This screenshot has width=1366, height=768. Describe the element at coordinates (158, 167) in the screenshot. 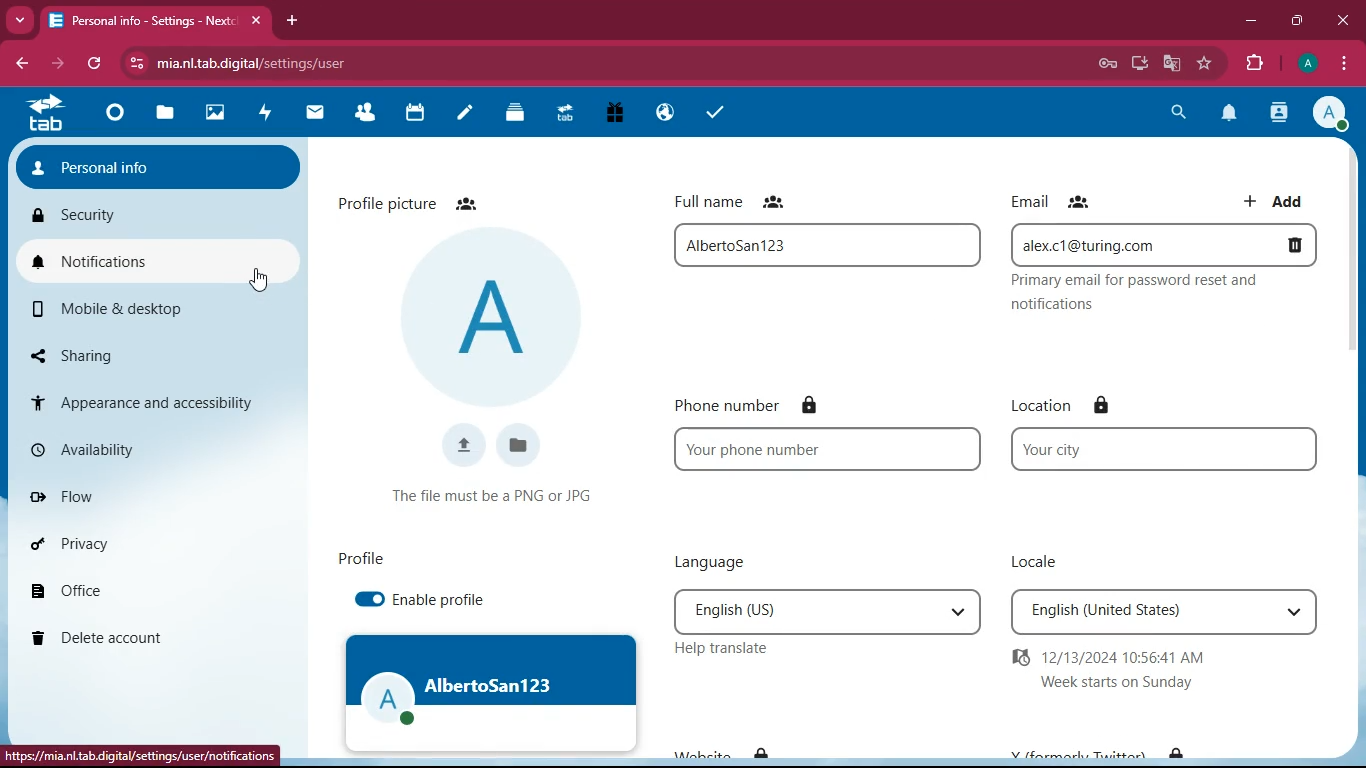

I see `personal info` at that location.